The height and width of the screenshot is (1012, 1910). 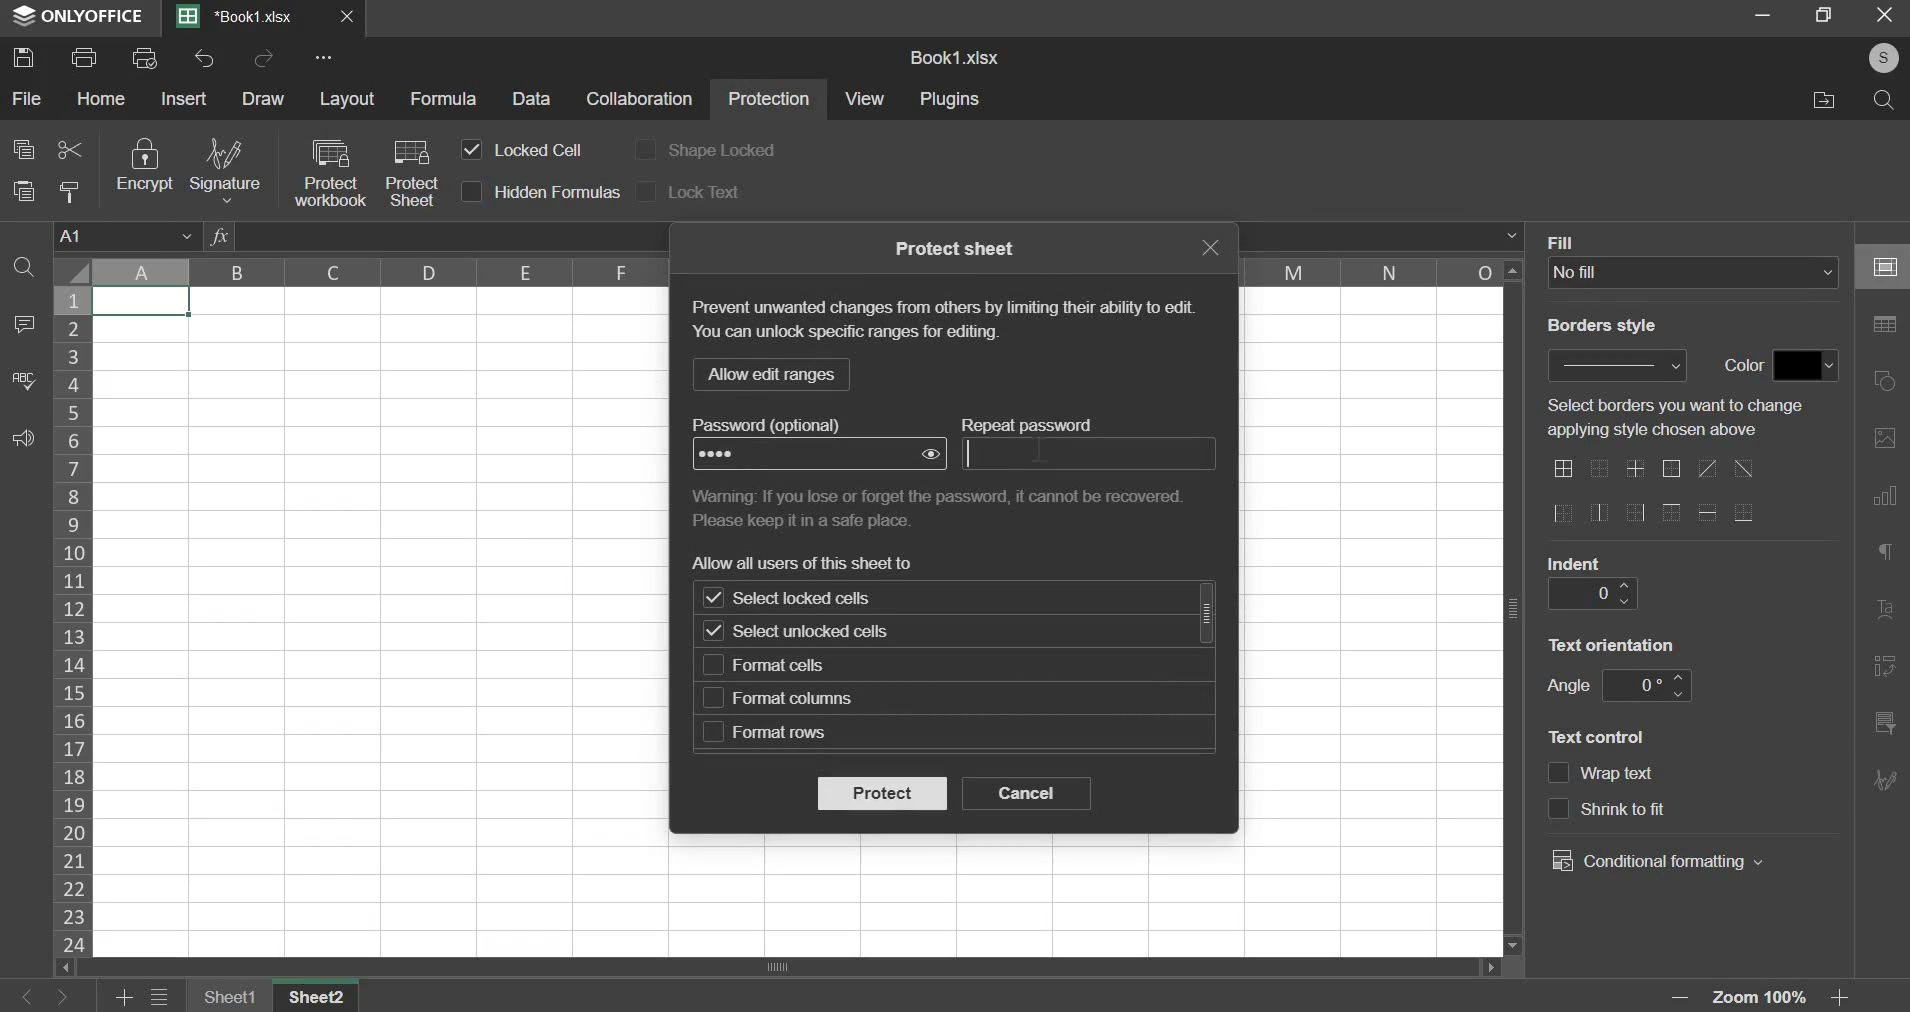 What do you see at coordinates (327, 57) in the screenshot?
I see `more` at bounding box center [327, 57].